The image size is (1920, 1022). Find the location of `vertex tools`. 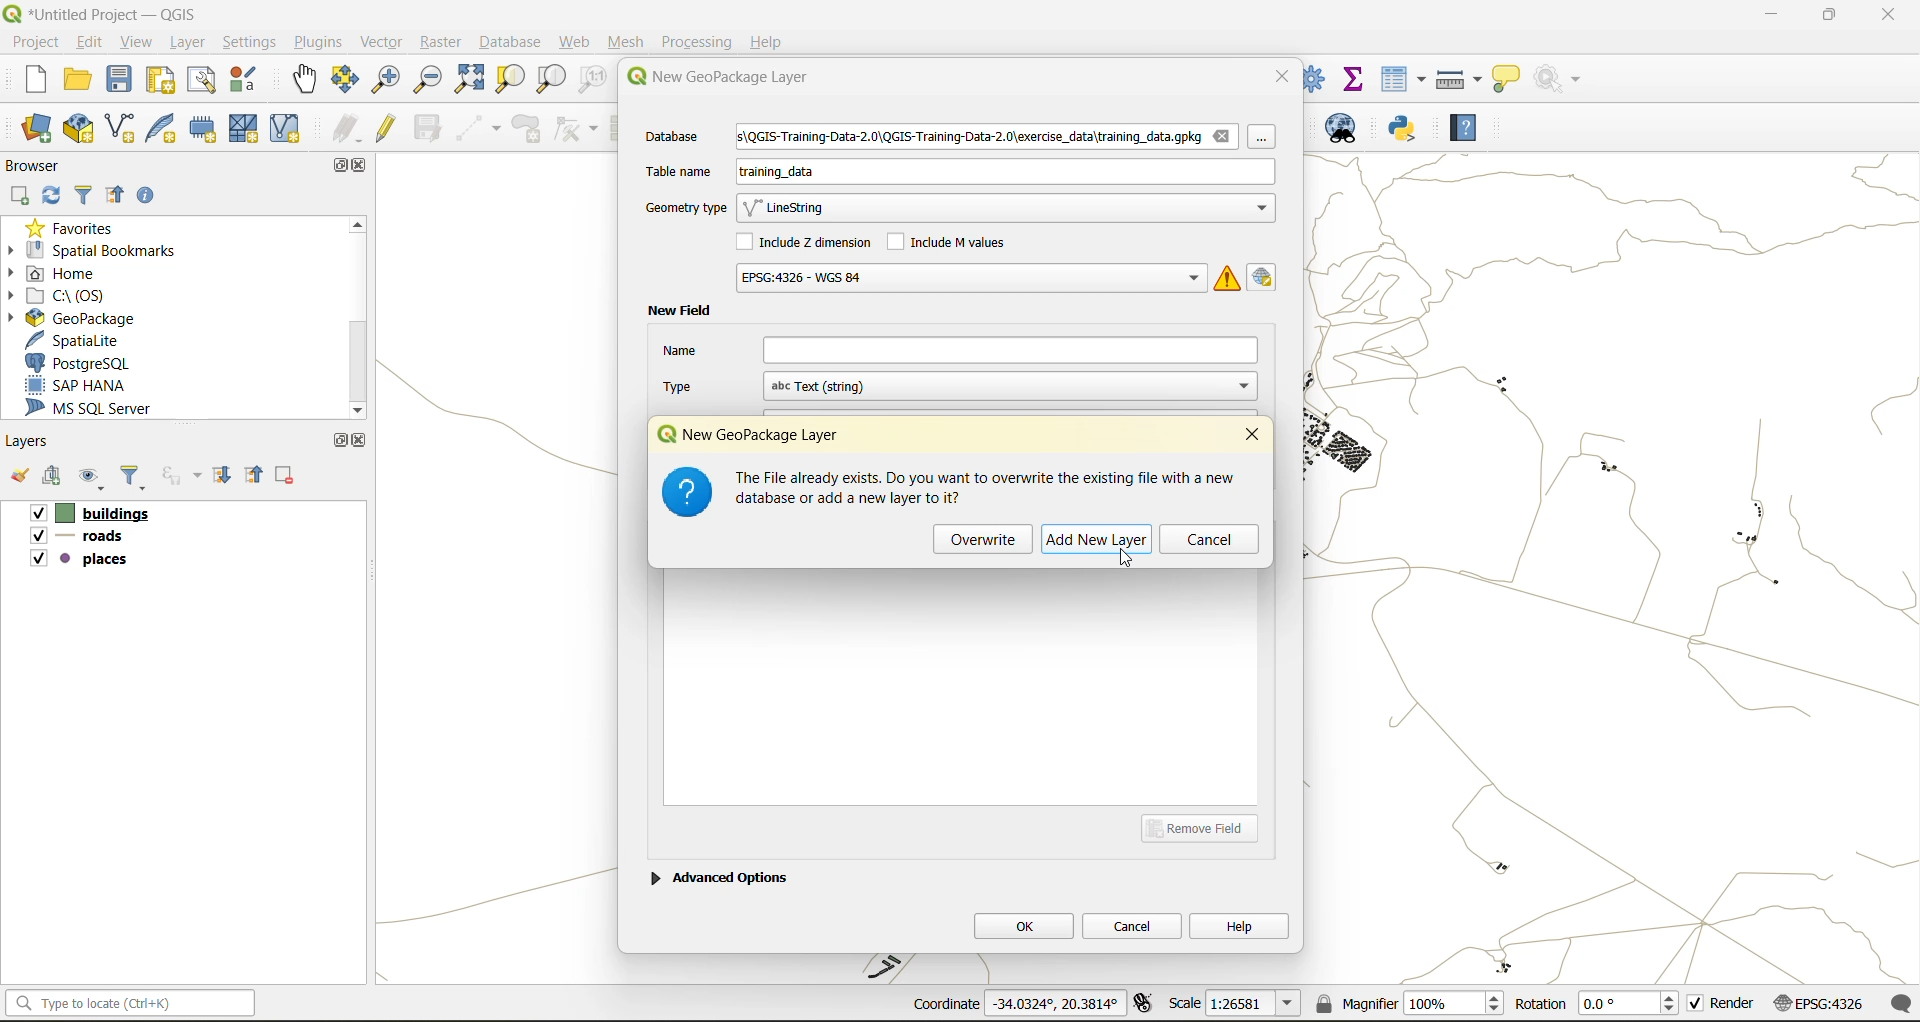

vertex tools is located at coordinates (576, 129).